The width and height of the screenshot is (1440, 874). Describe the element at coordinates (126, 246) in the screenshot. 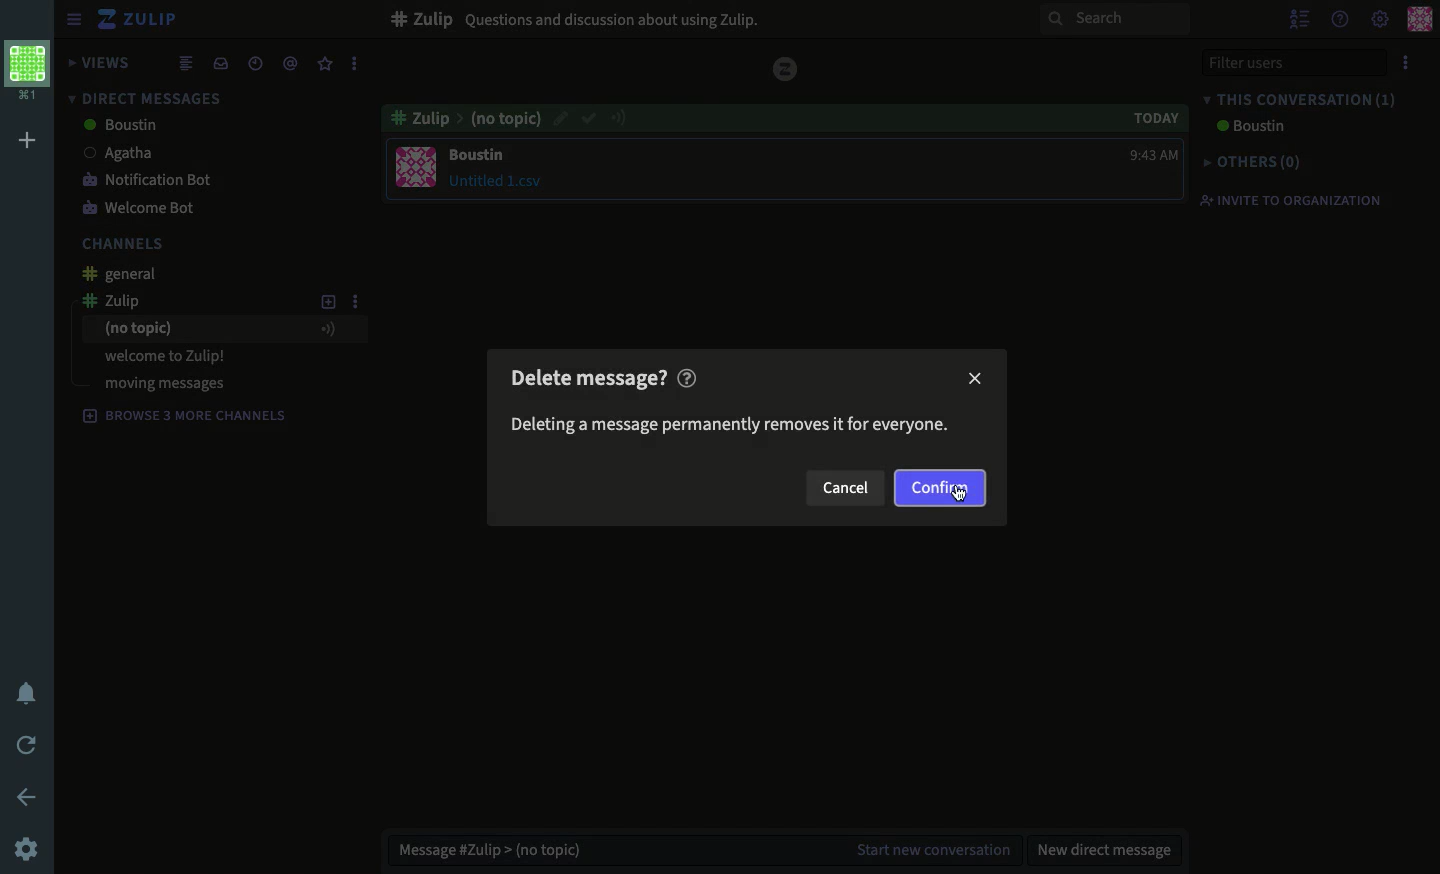

I see `channels` at that location.